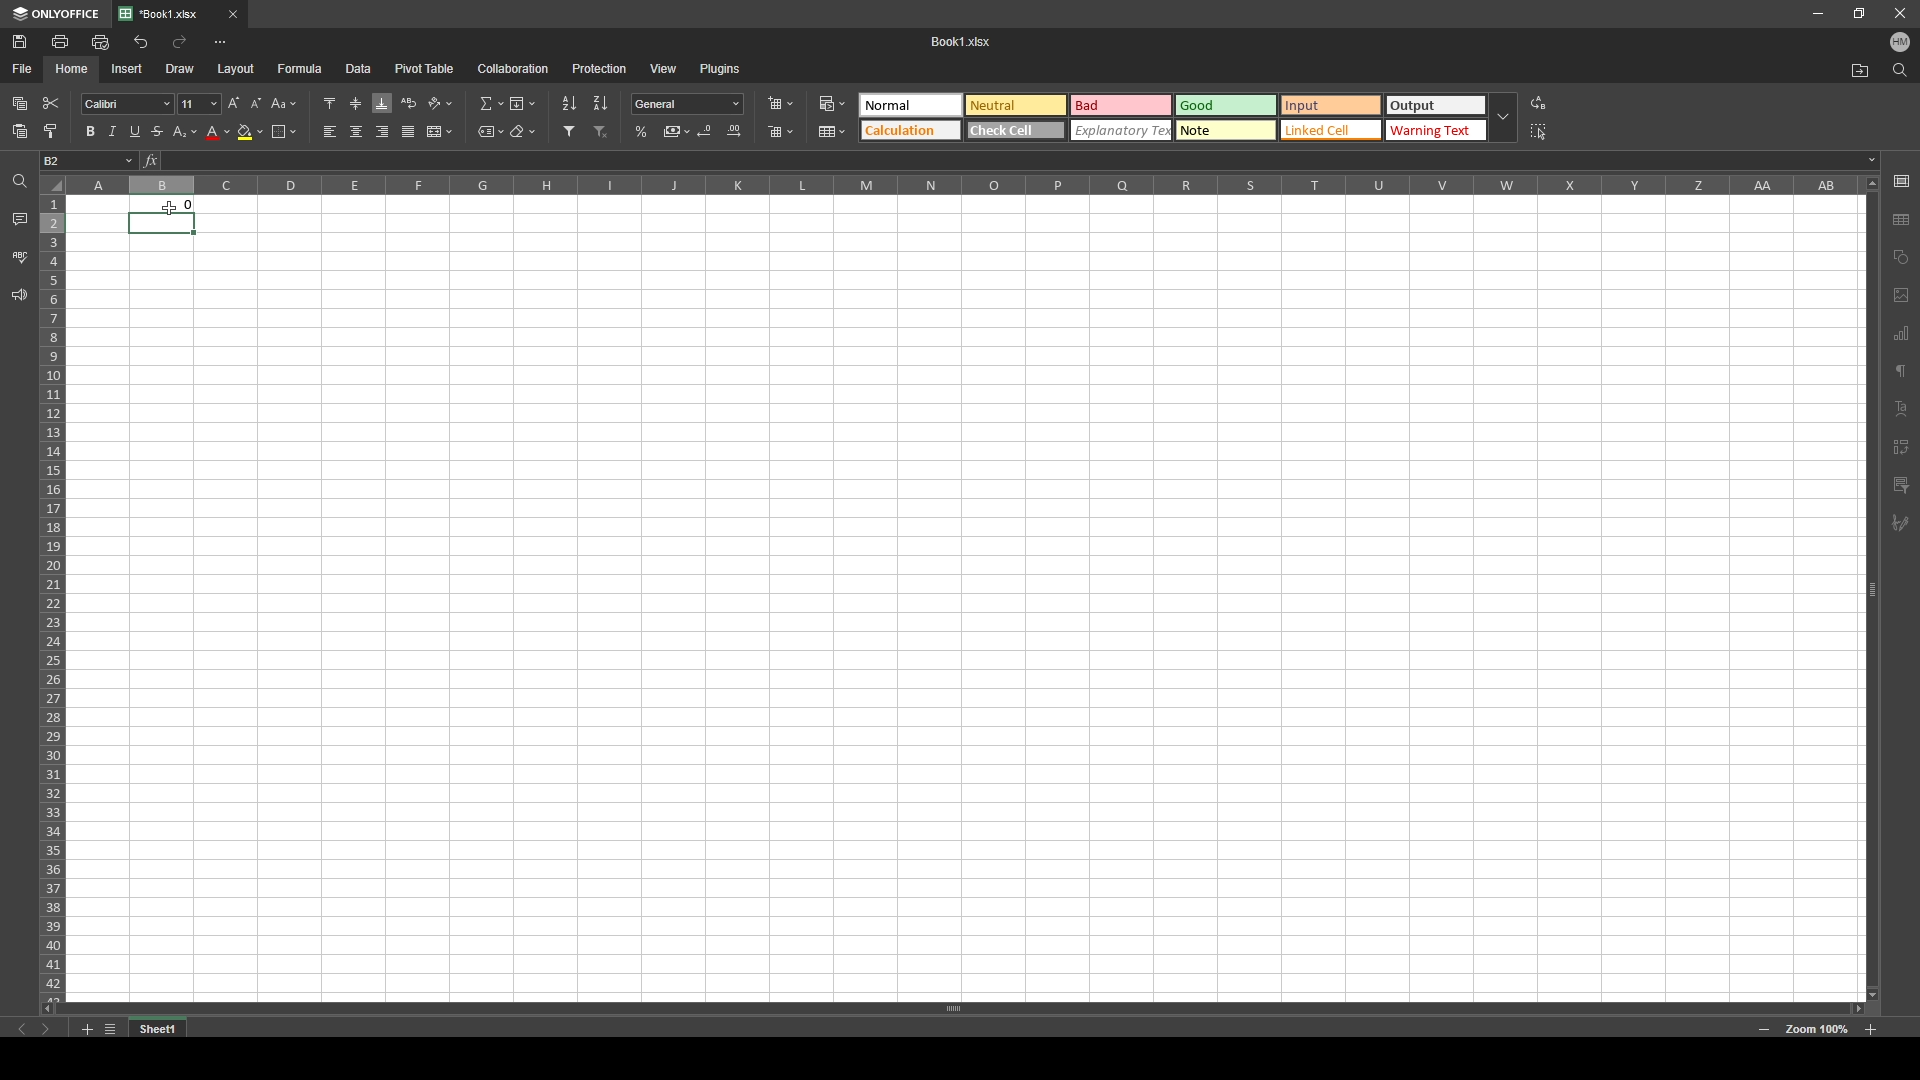 The width and height of the screenshot is (1920, 1080). Describe the element at coordinates (961, 186) in the screenshot. I see `column` at that location.